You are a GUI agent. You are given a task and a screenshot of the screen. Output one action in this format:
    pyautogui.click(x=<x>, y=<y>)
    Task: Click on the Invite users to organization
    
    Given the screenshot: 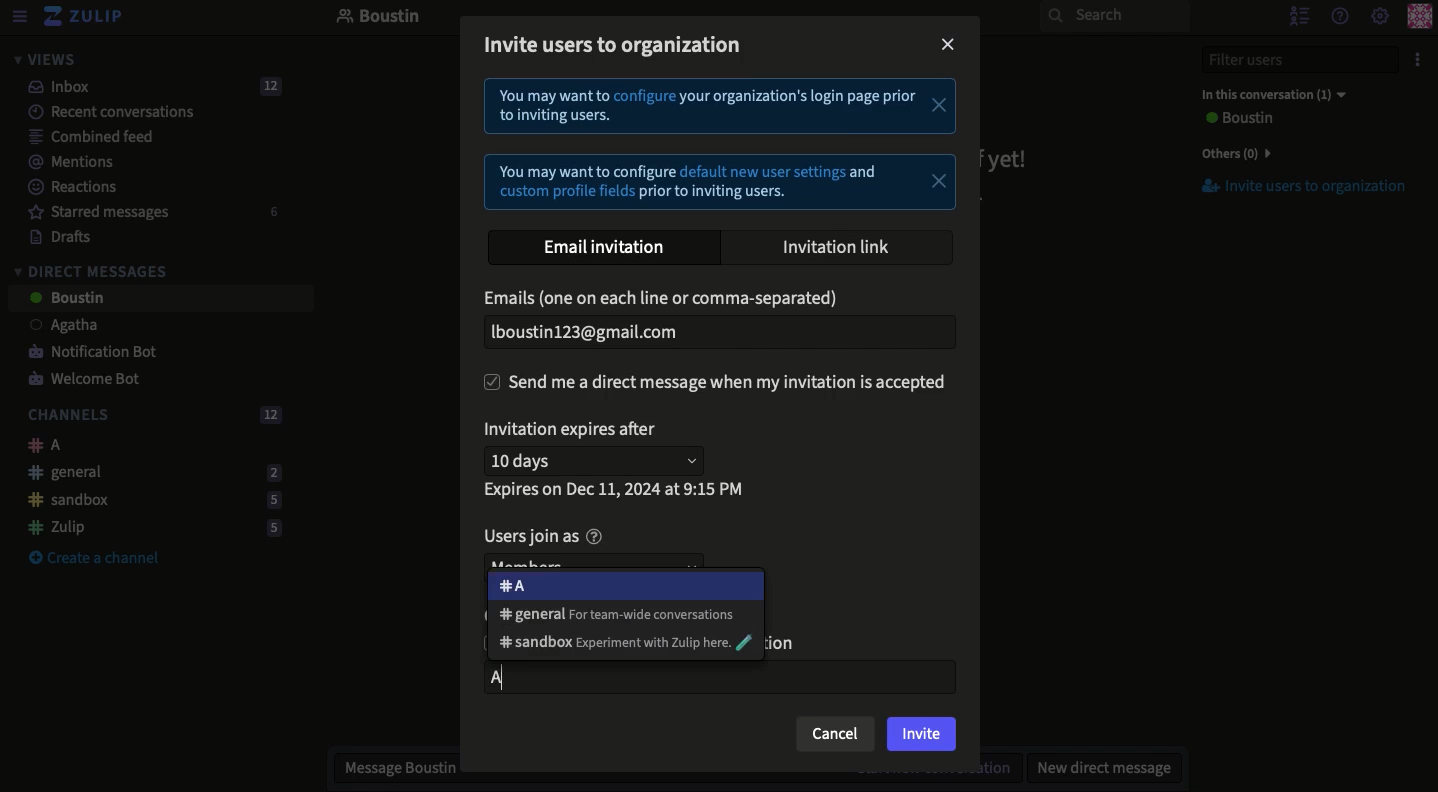 What is the action you would take?
    pyautogui.click(x=618, y=44)
    